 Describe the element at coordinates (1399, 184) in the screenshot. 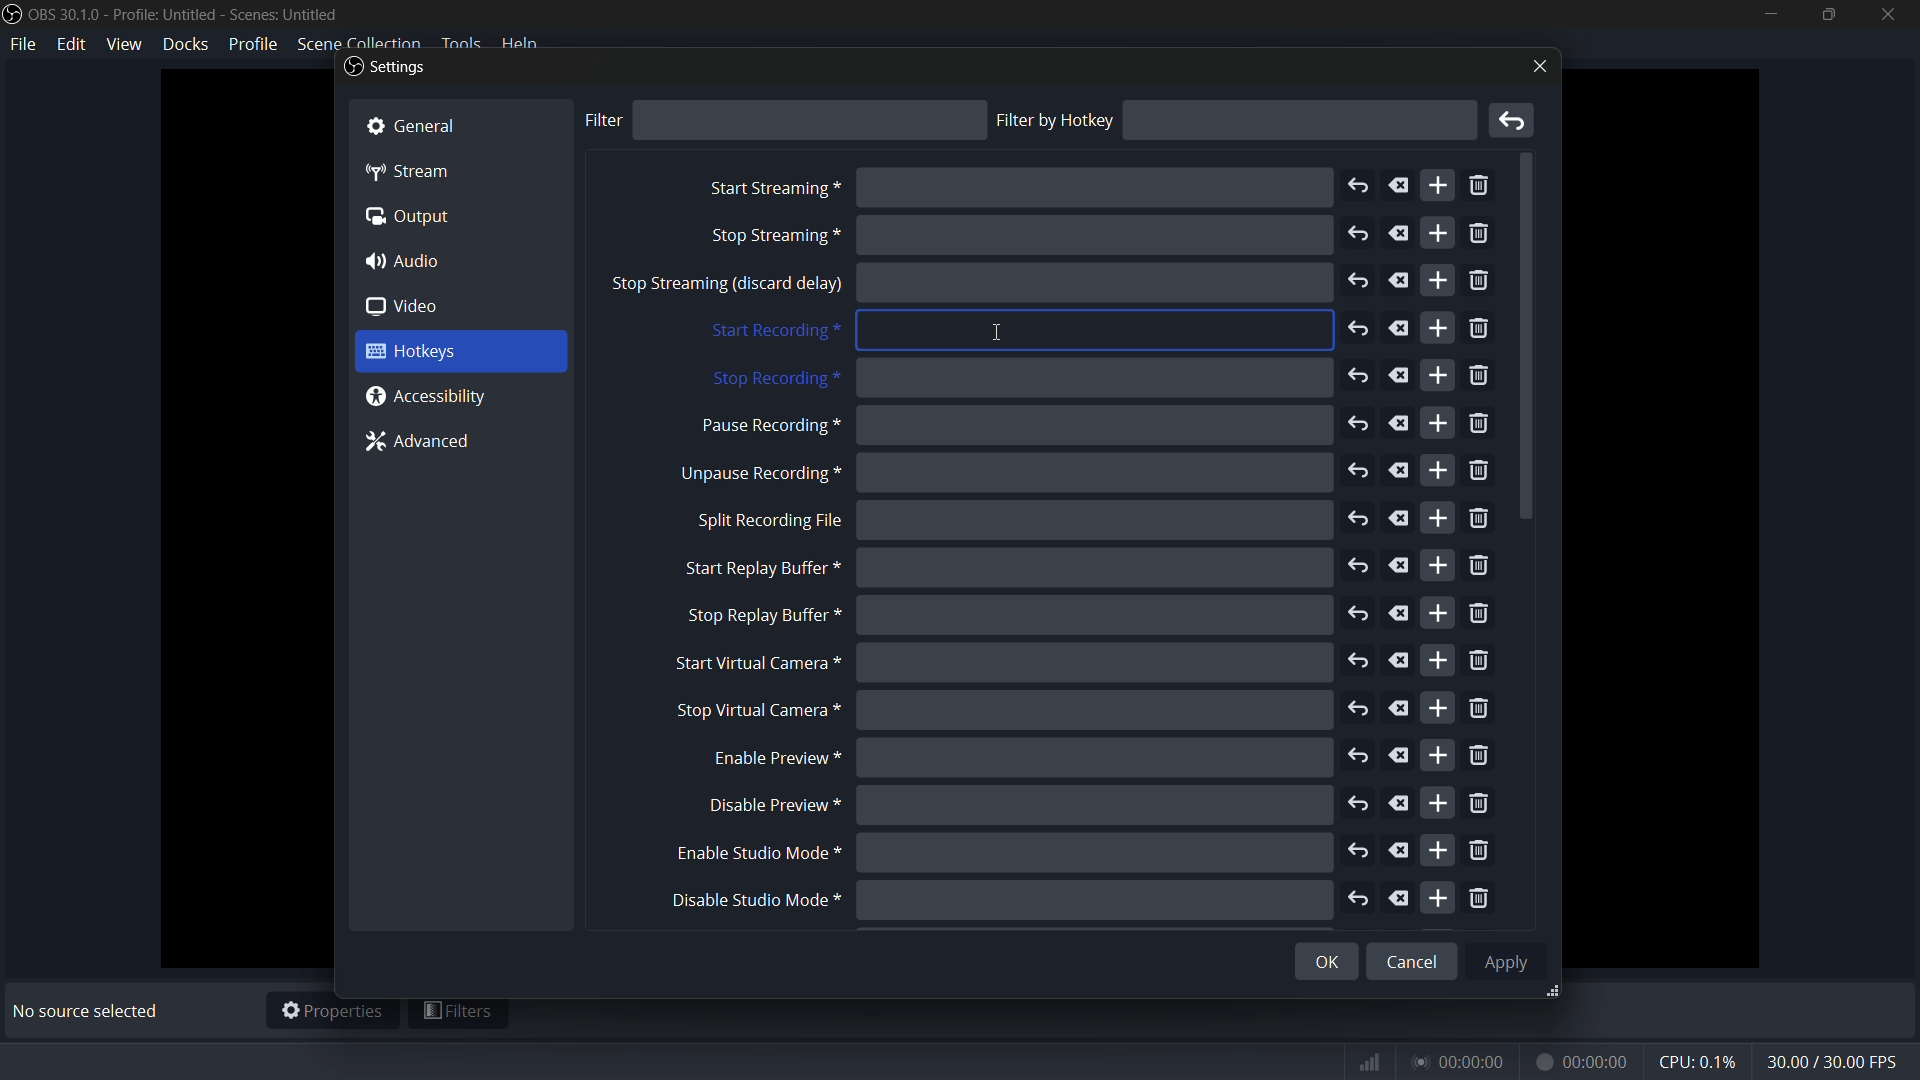

I see `delete` at that location.